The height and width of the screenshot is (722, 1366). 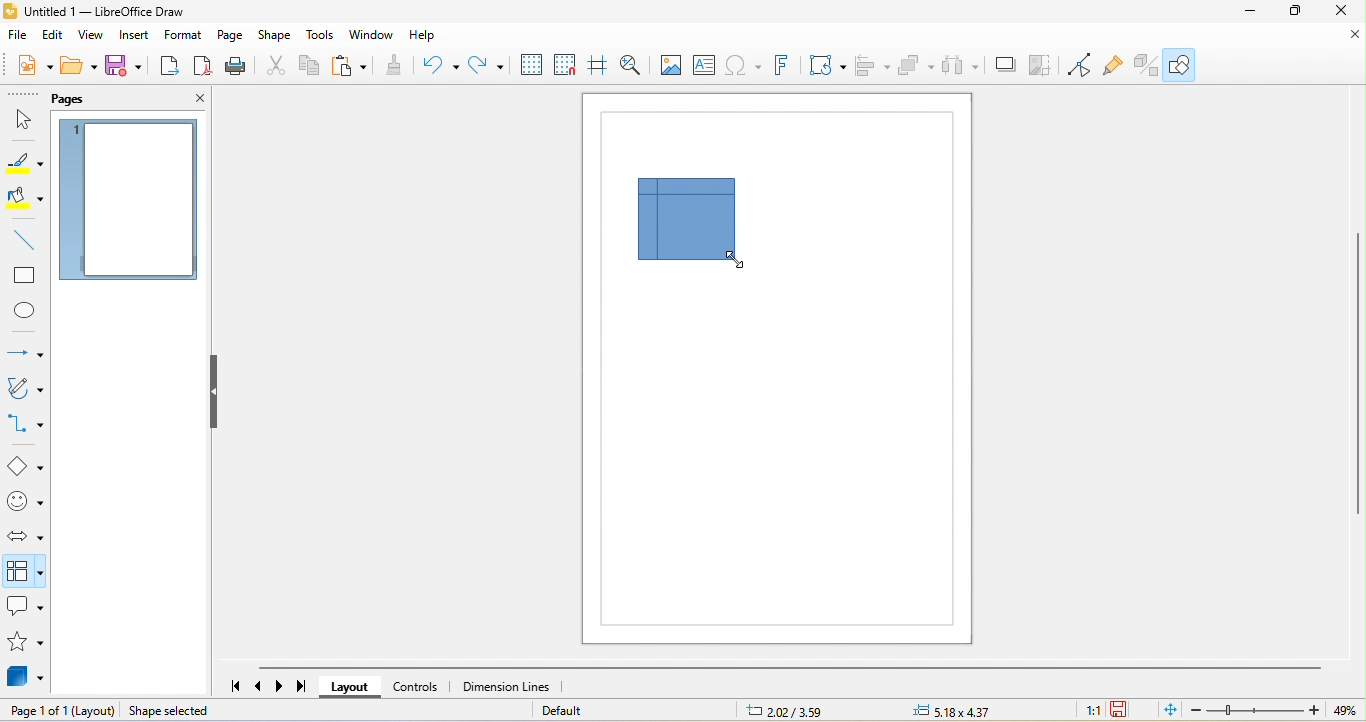 What do you see at coordinates (601, 66) in the screenshot?
I see `helplines while moving` at bounding box center [601, 66].